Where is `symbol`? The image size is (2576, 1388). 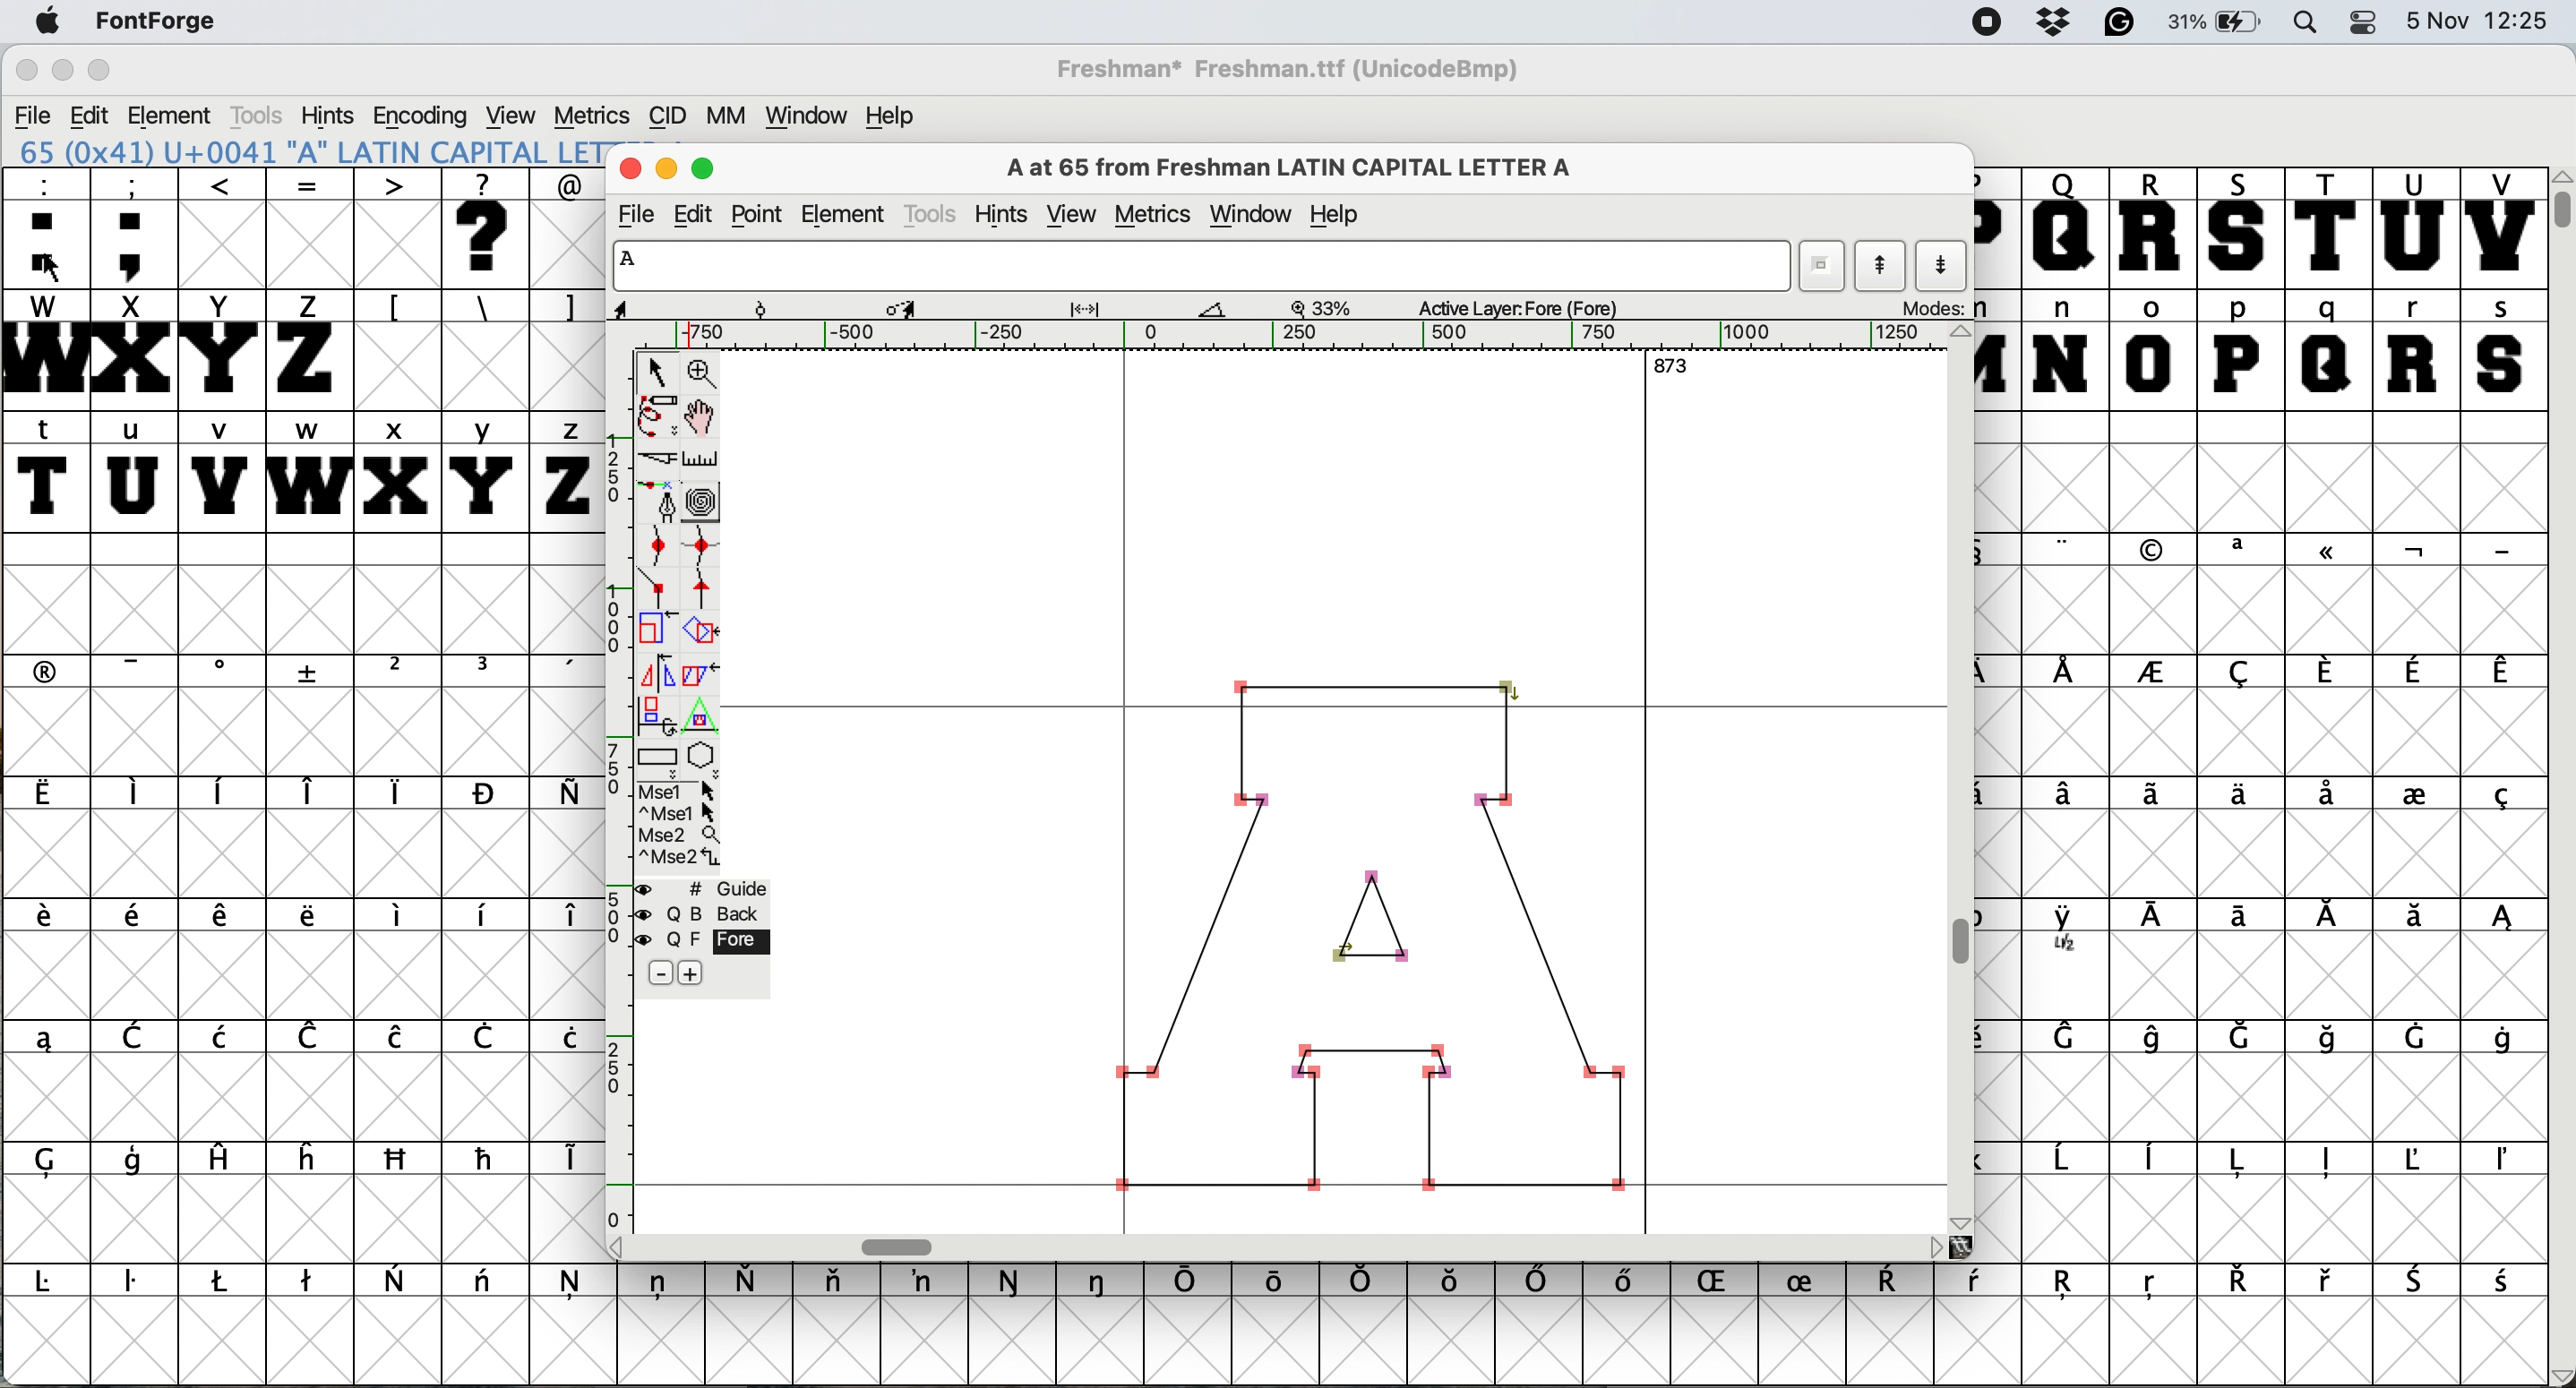
symbol is located at coordinates (2325, 671).